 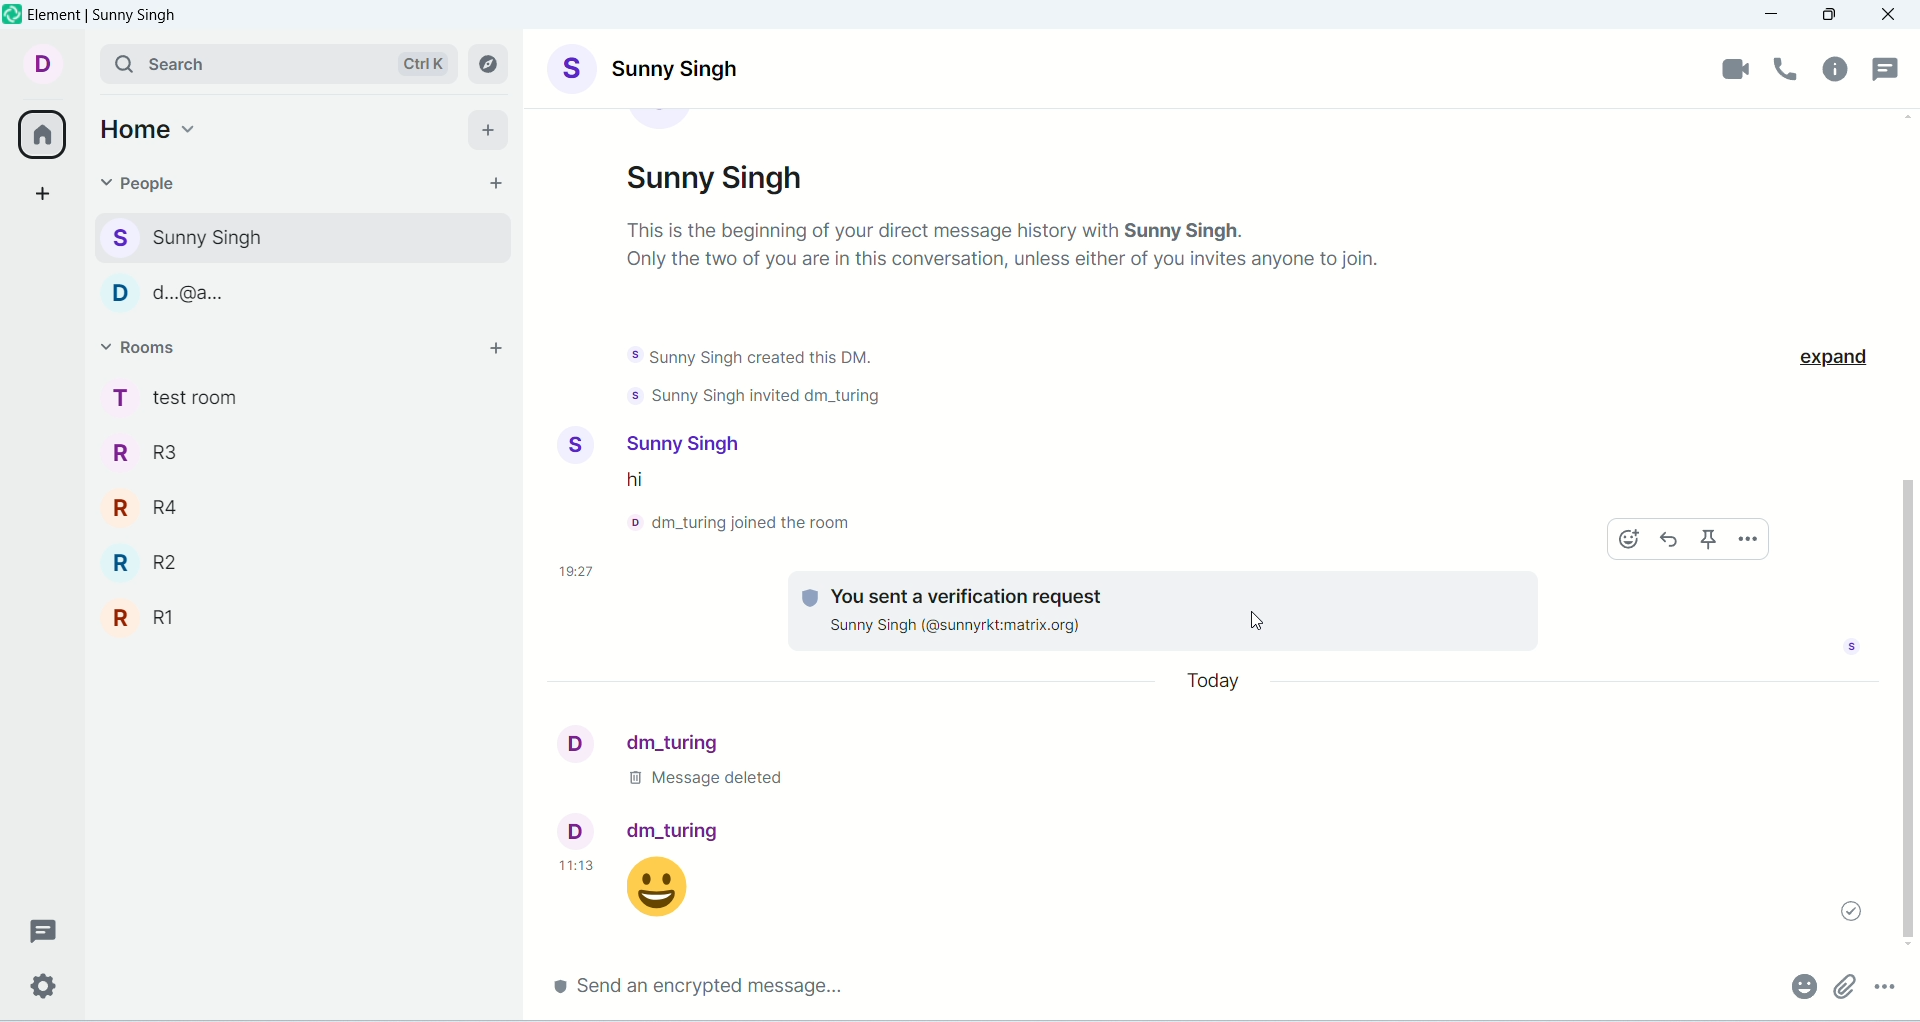 I want to click on add, so click(x=499, y=351).